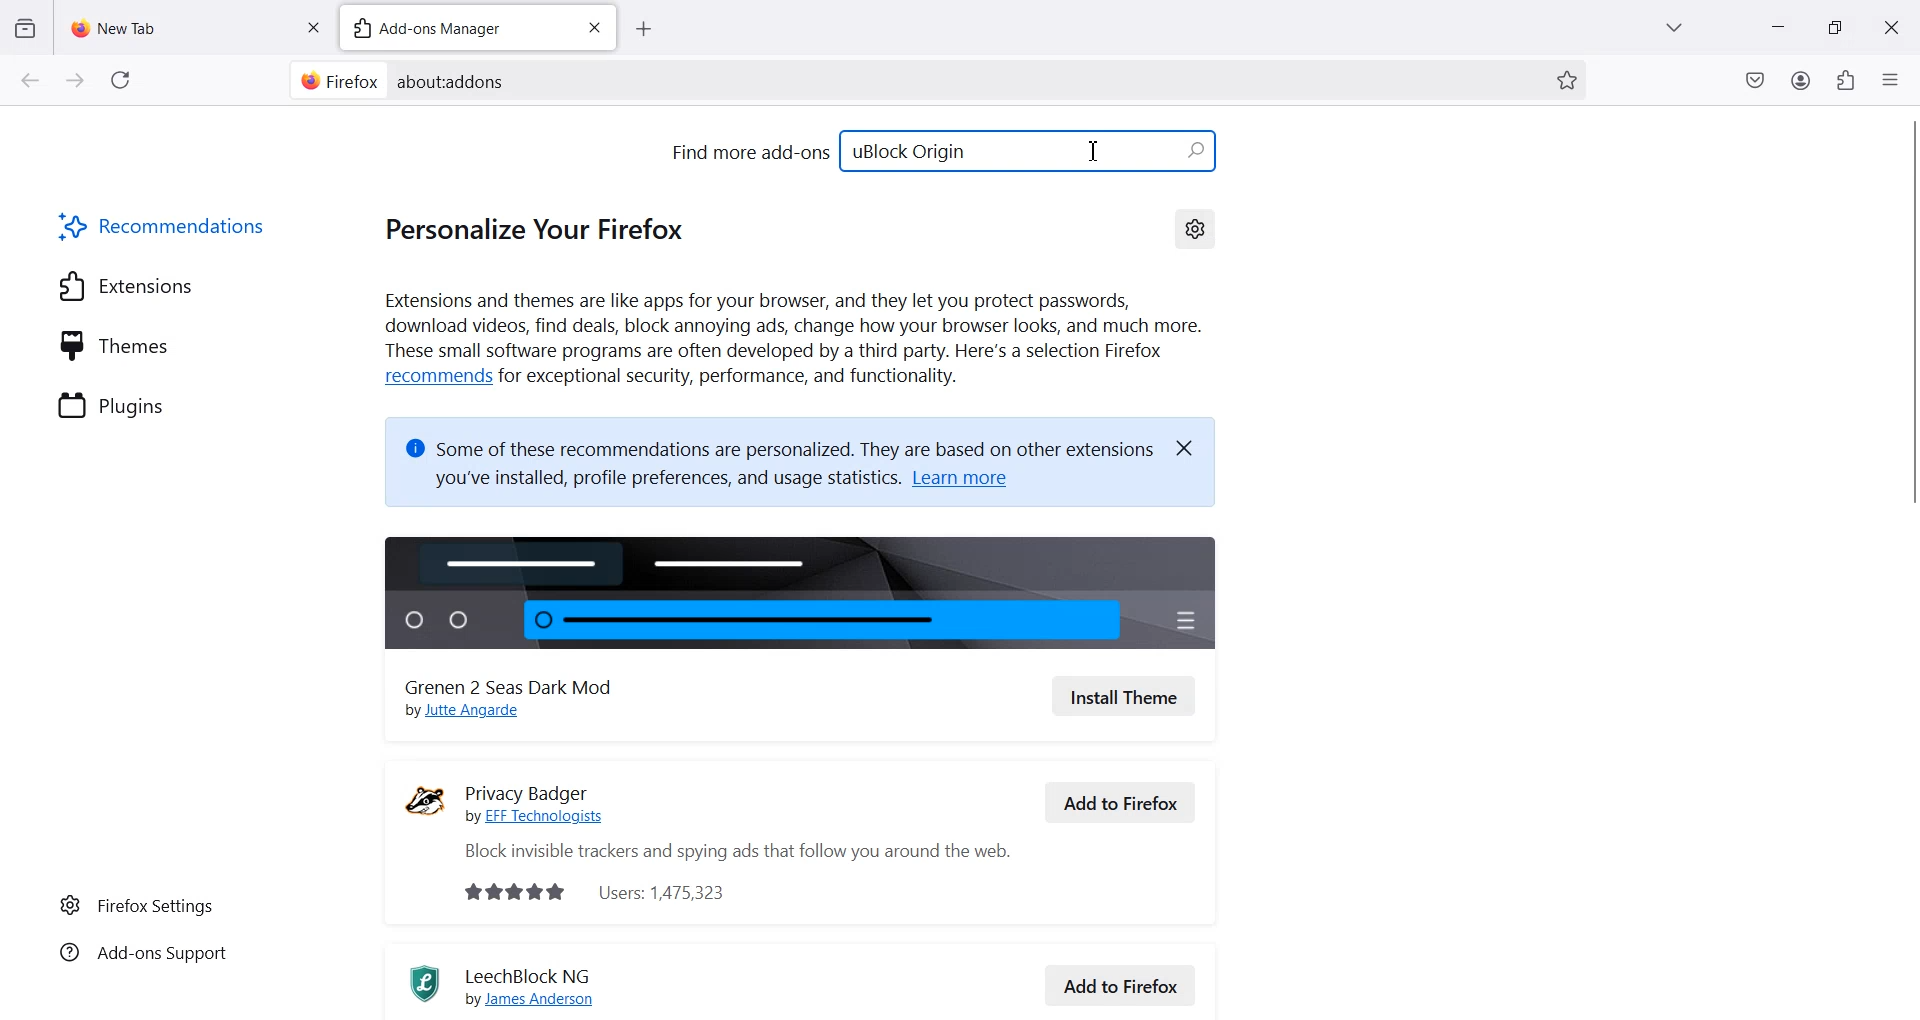 This screenshot has width=1920, height=1020. What do you see at coordinates (748, 151) in the screenshot?
I see `Find more add-ons` at bounding box center [748, 151].